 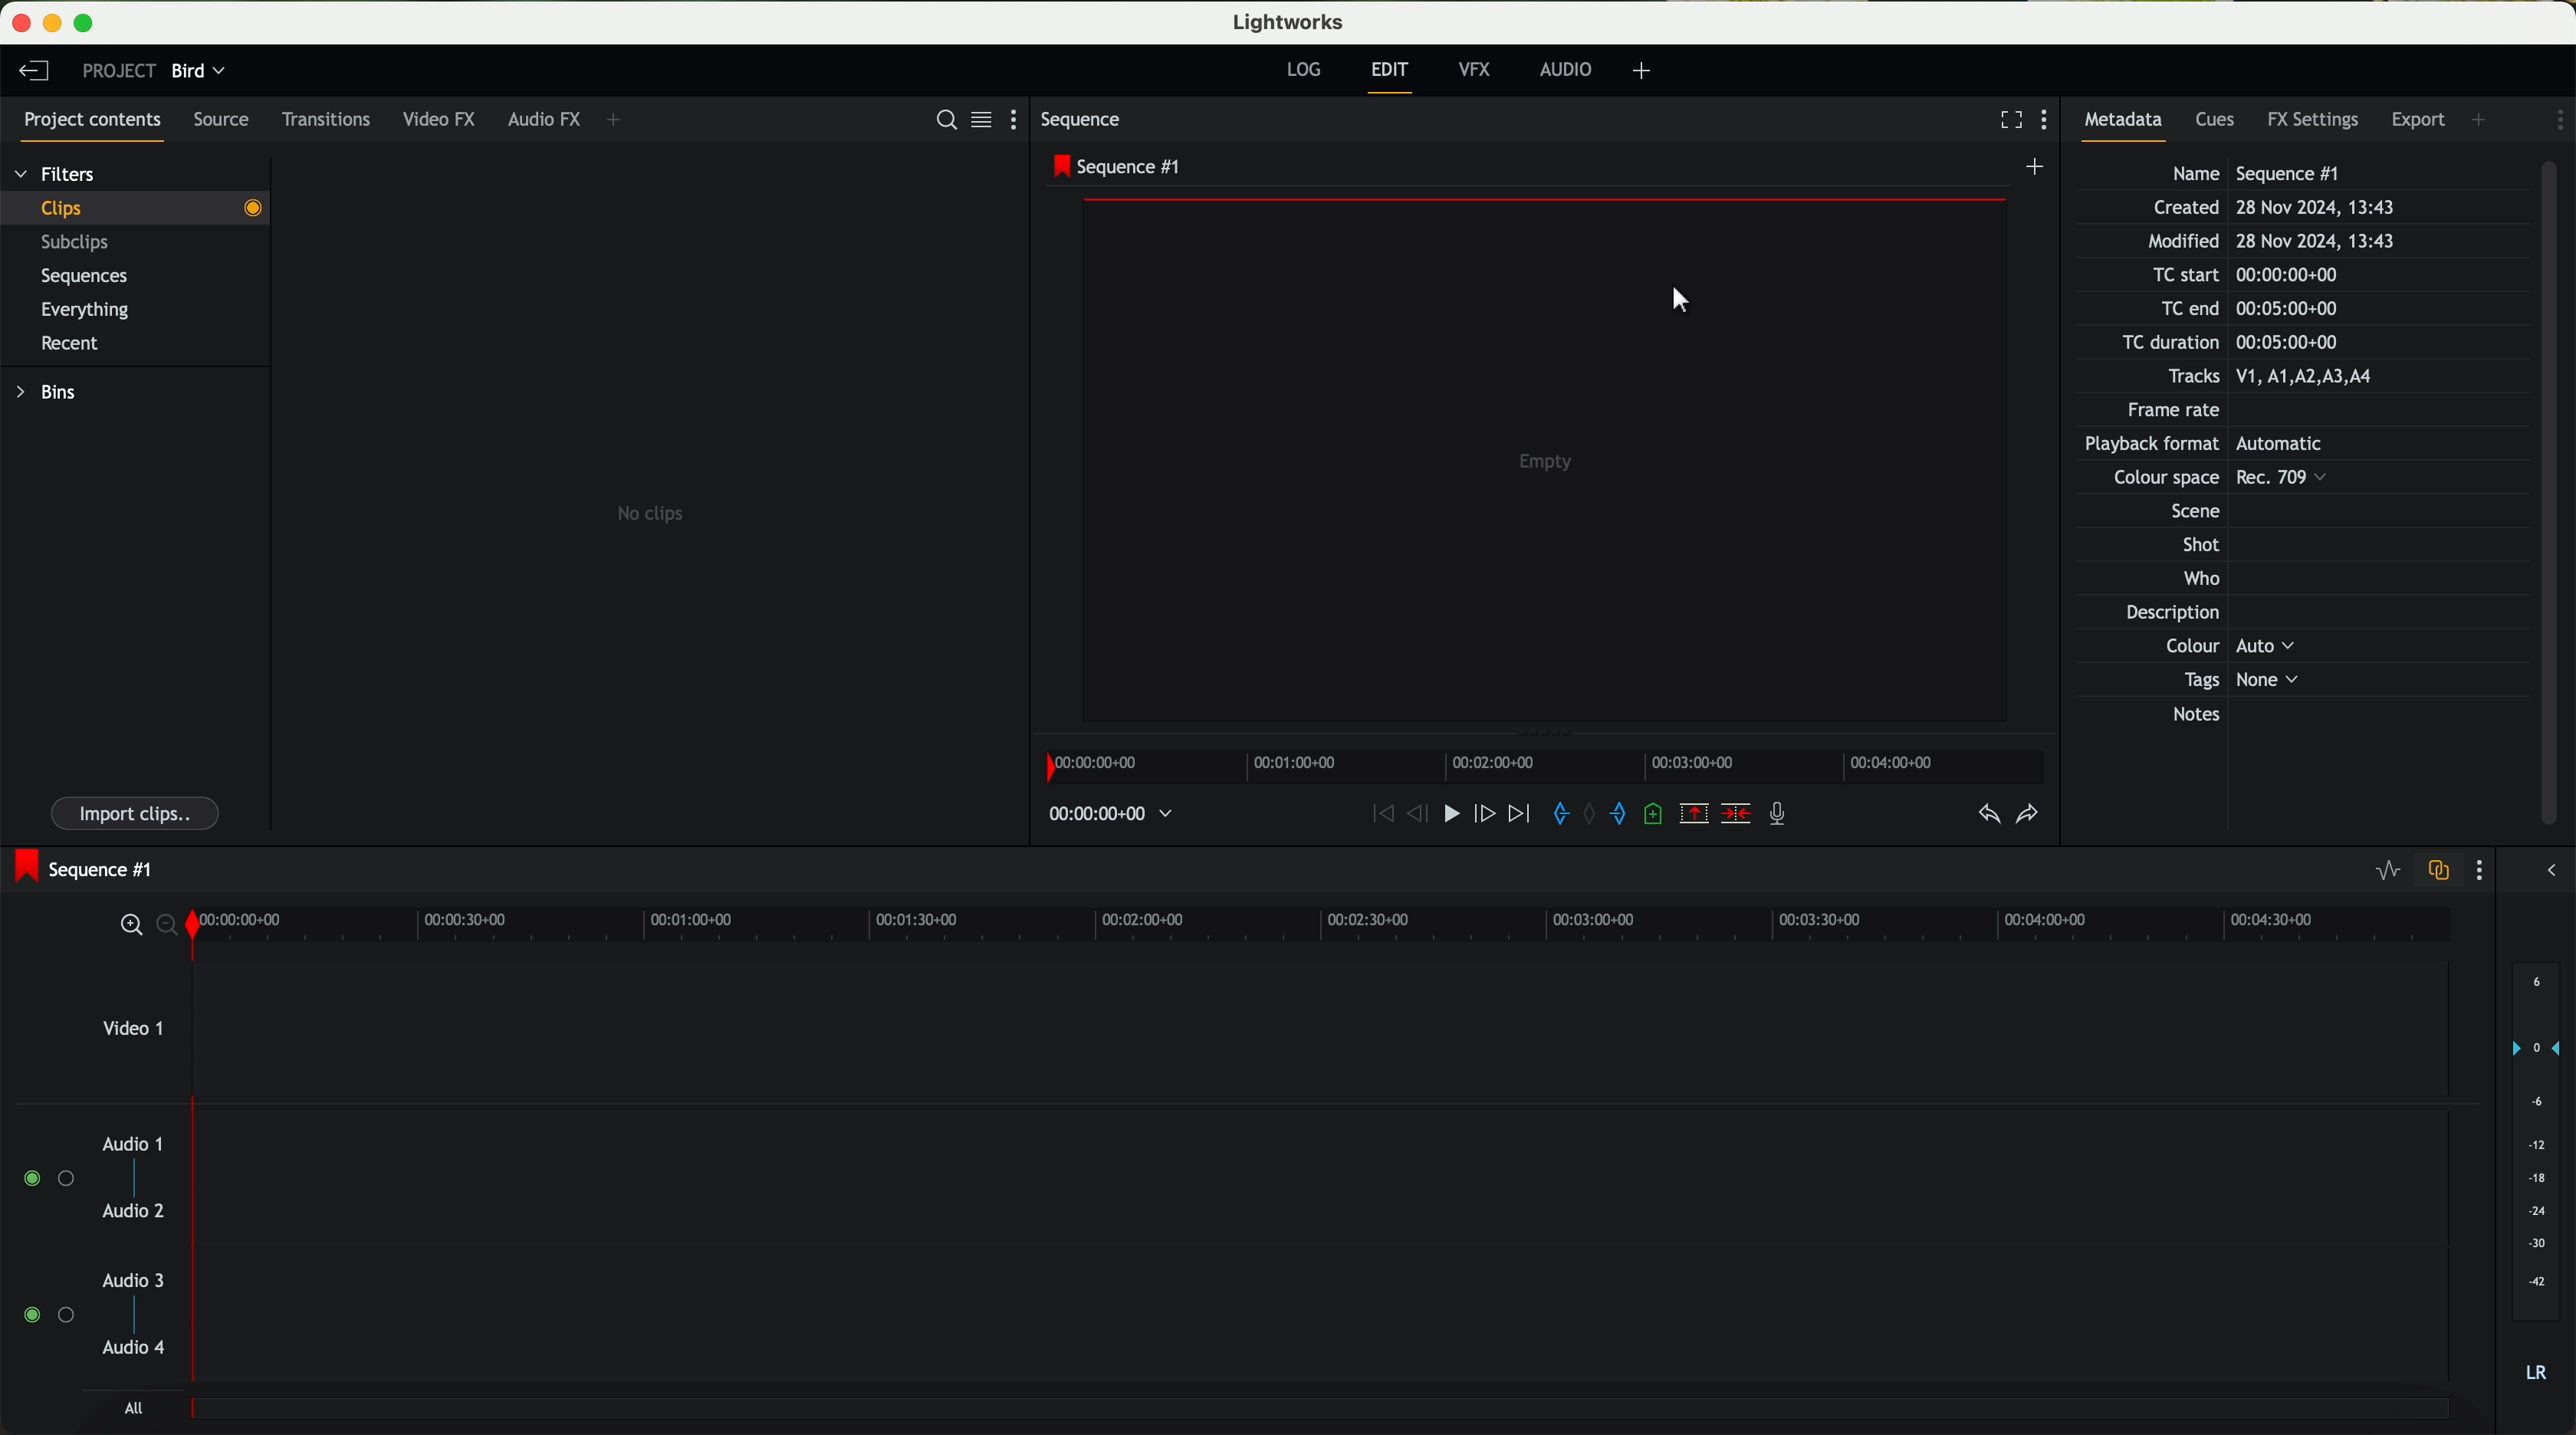 What do you see at coordinates (2552, 497) in the screenshot?
I see `scroll bar` at bounding box center [2552, 497].